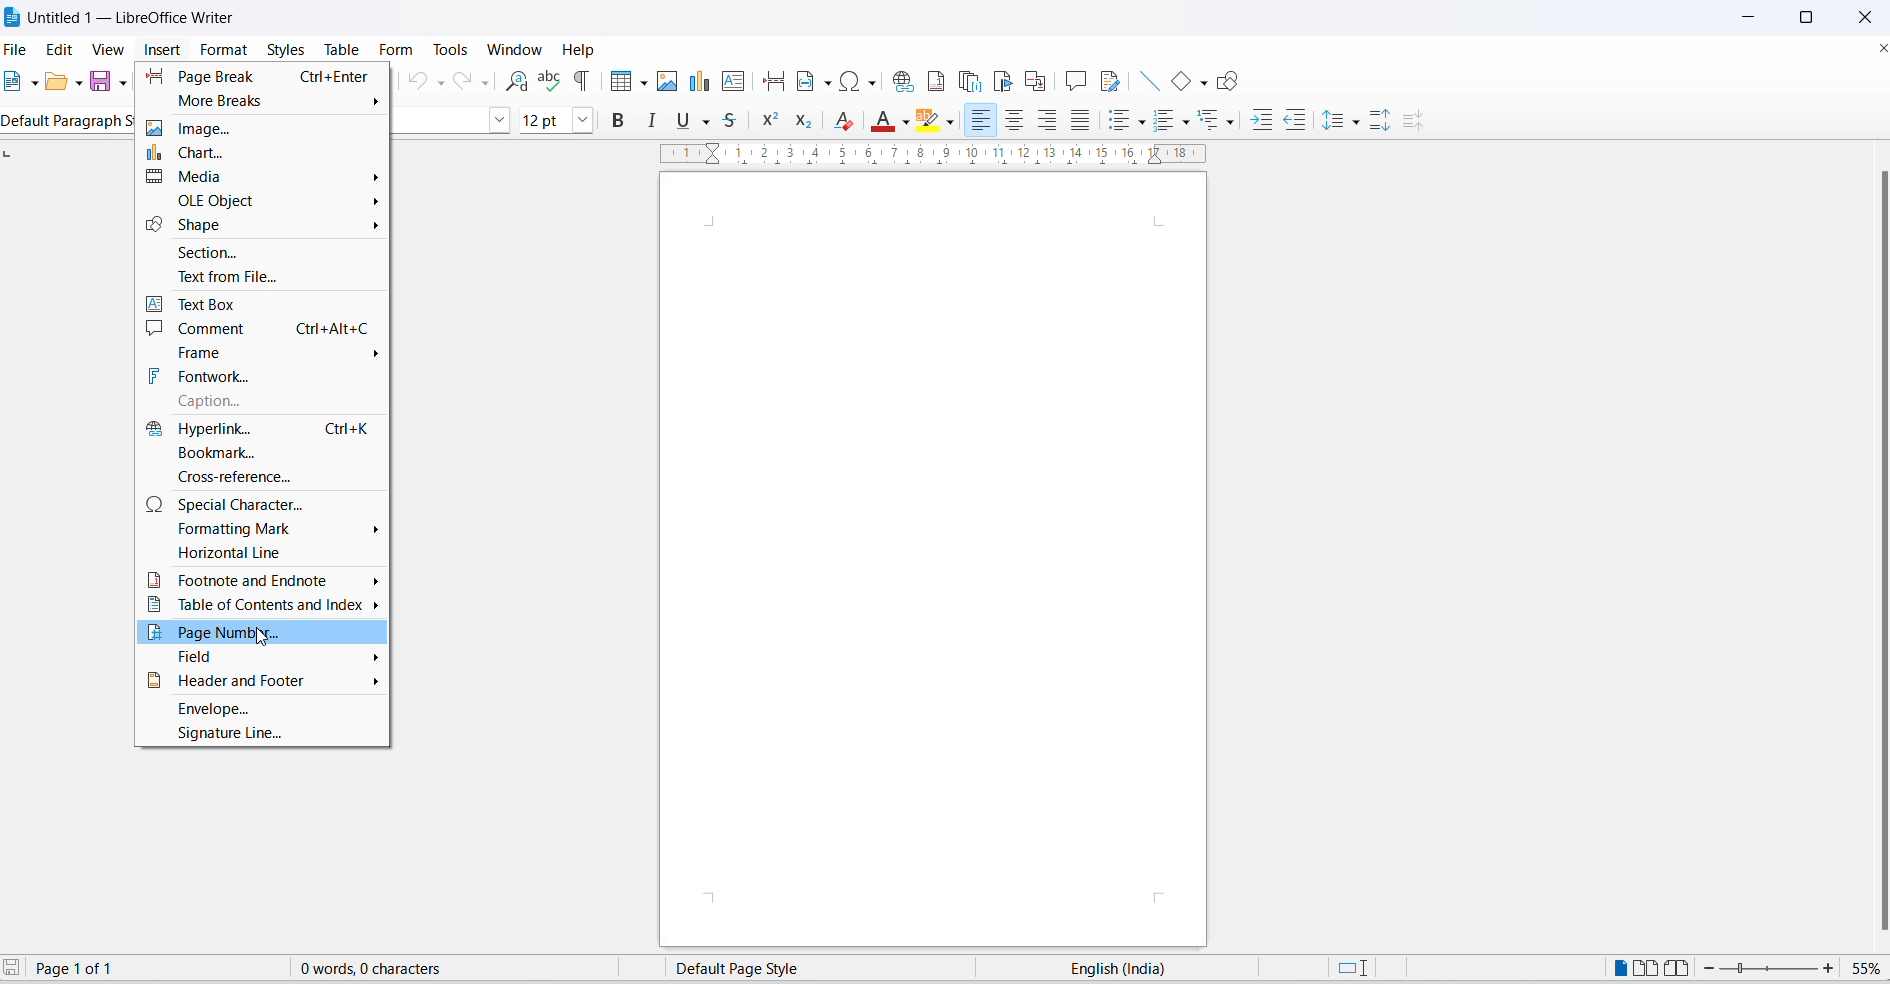  I want to click on section, so click(262, 252).